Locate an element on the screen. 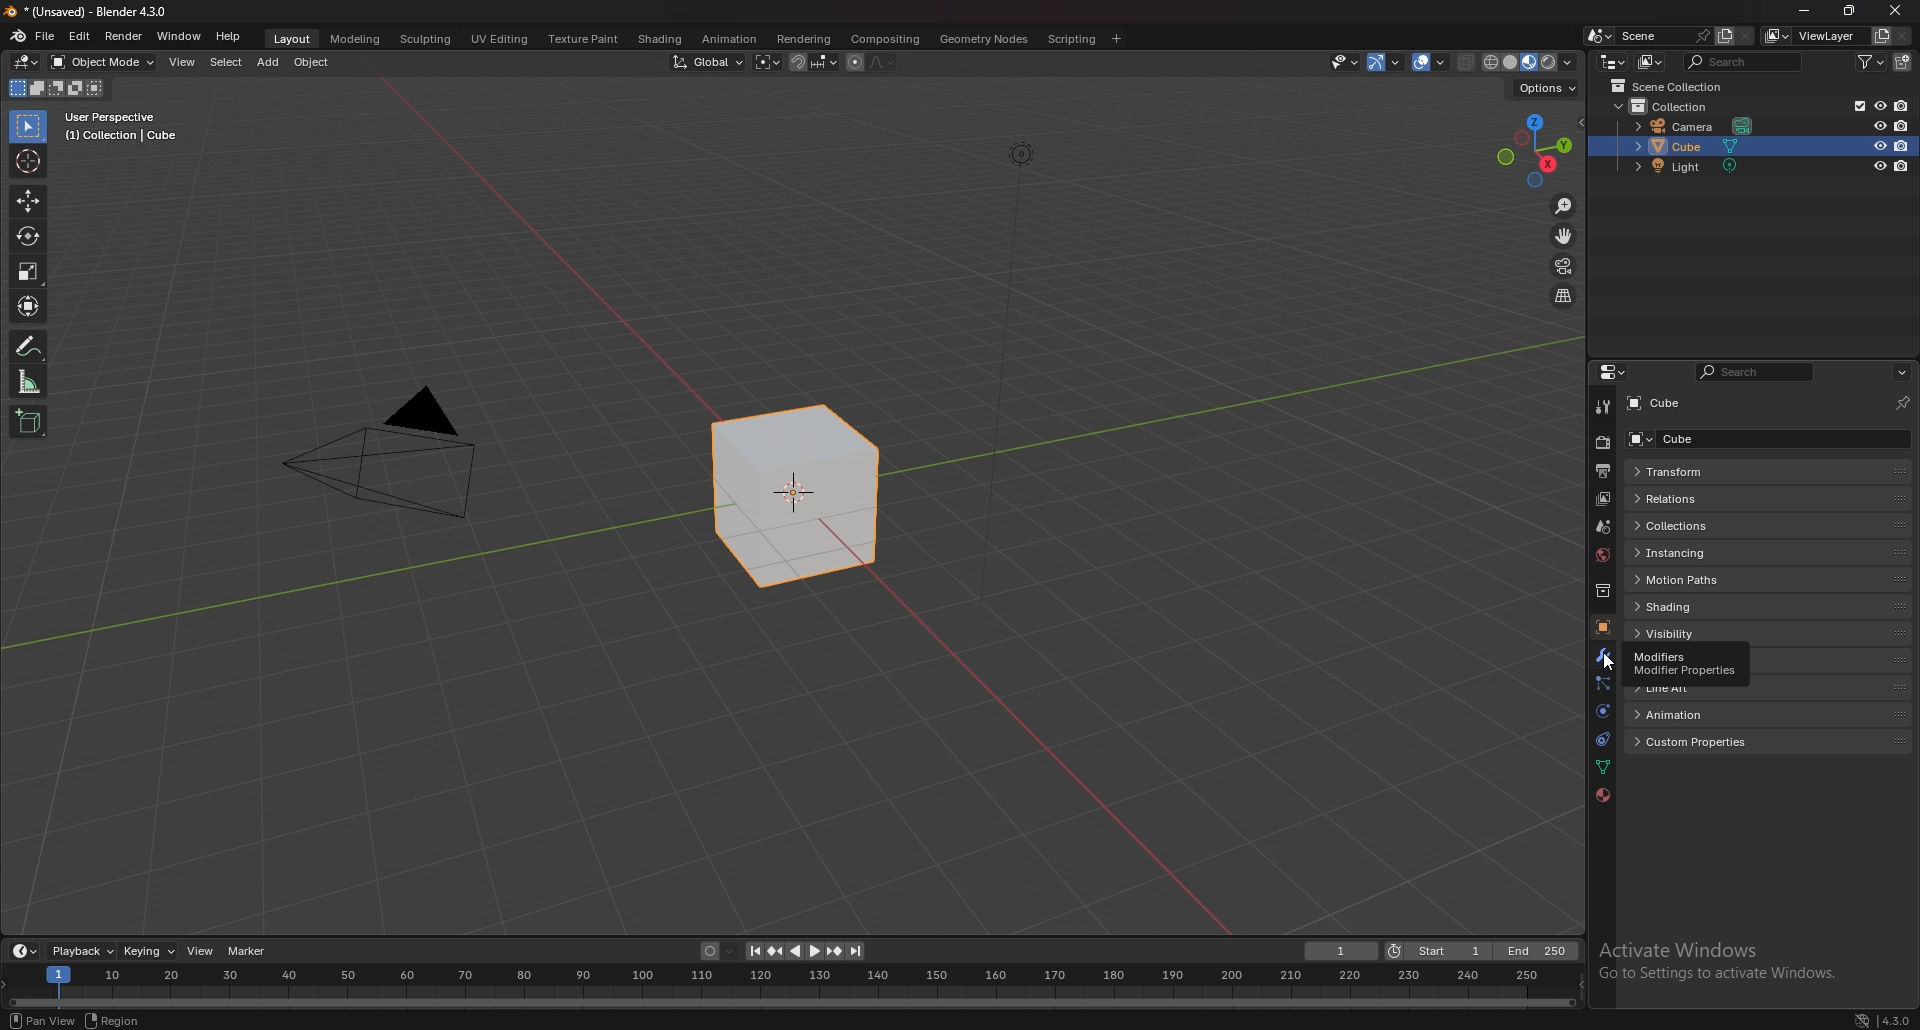 The height and width of the screenshot is (1030, 1920). jump to endpoint is located at coordinates (752, 951).